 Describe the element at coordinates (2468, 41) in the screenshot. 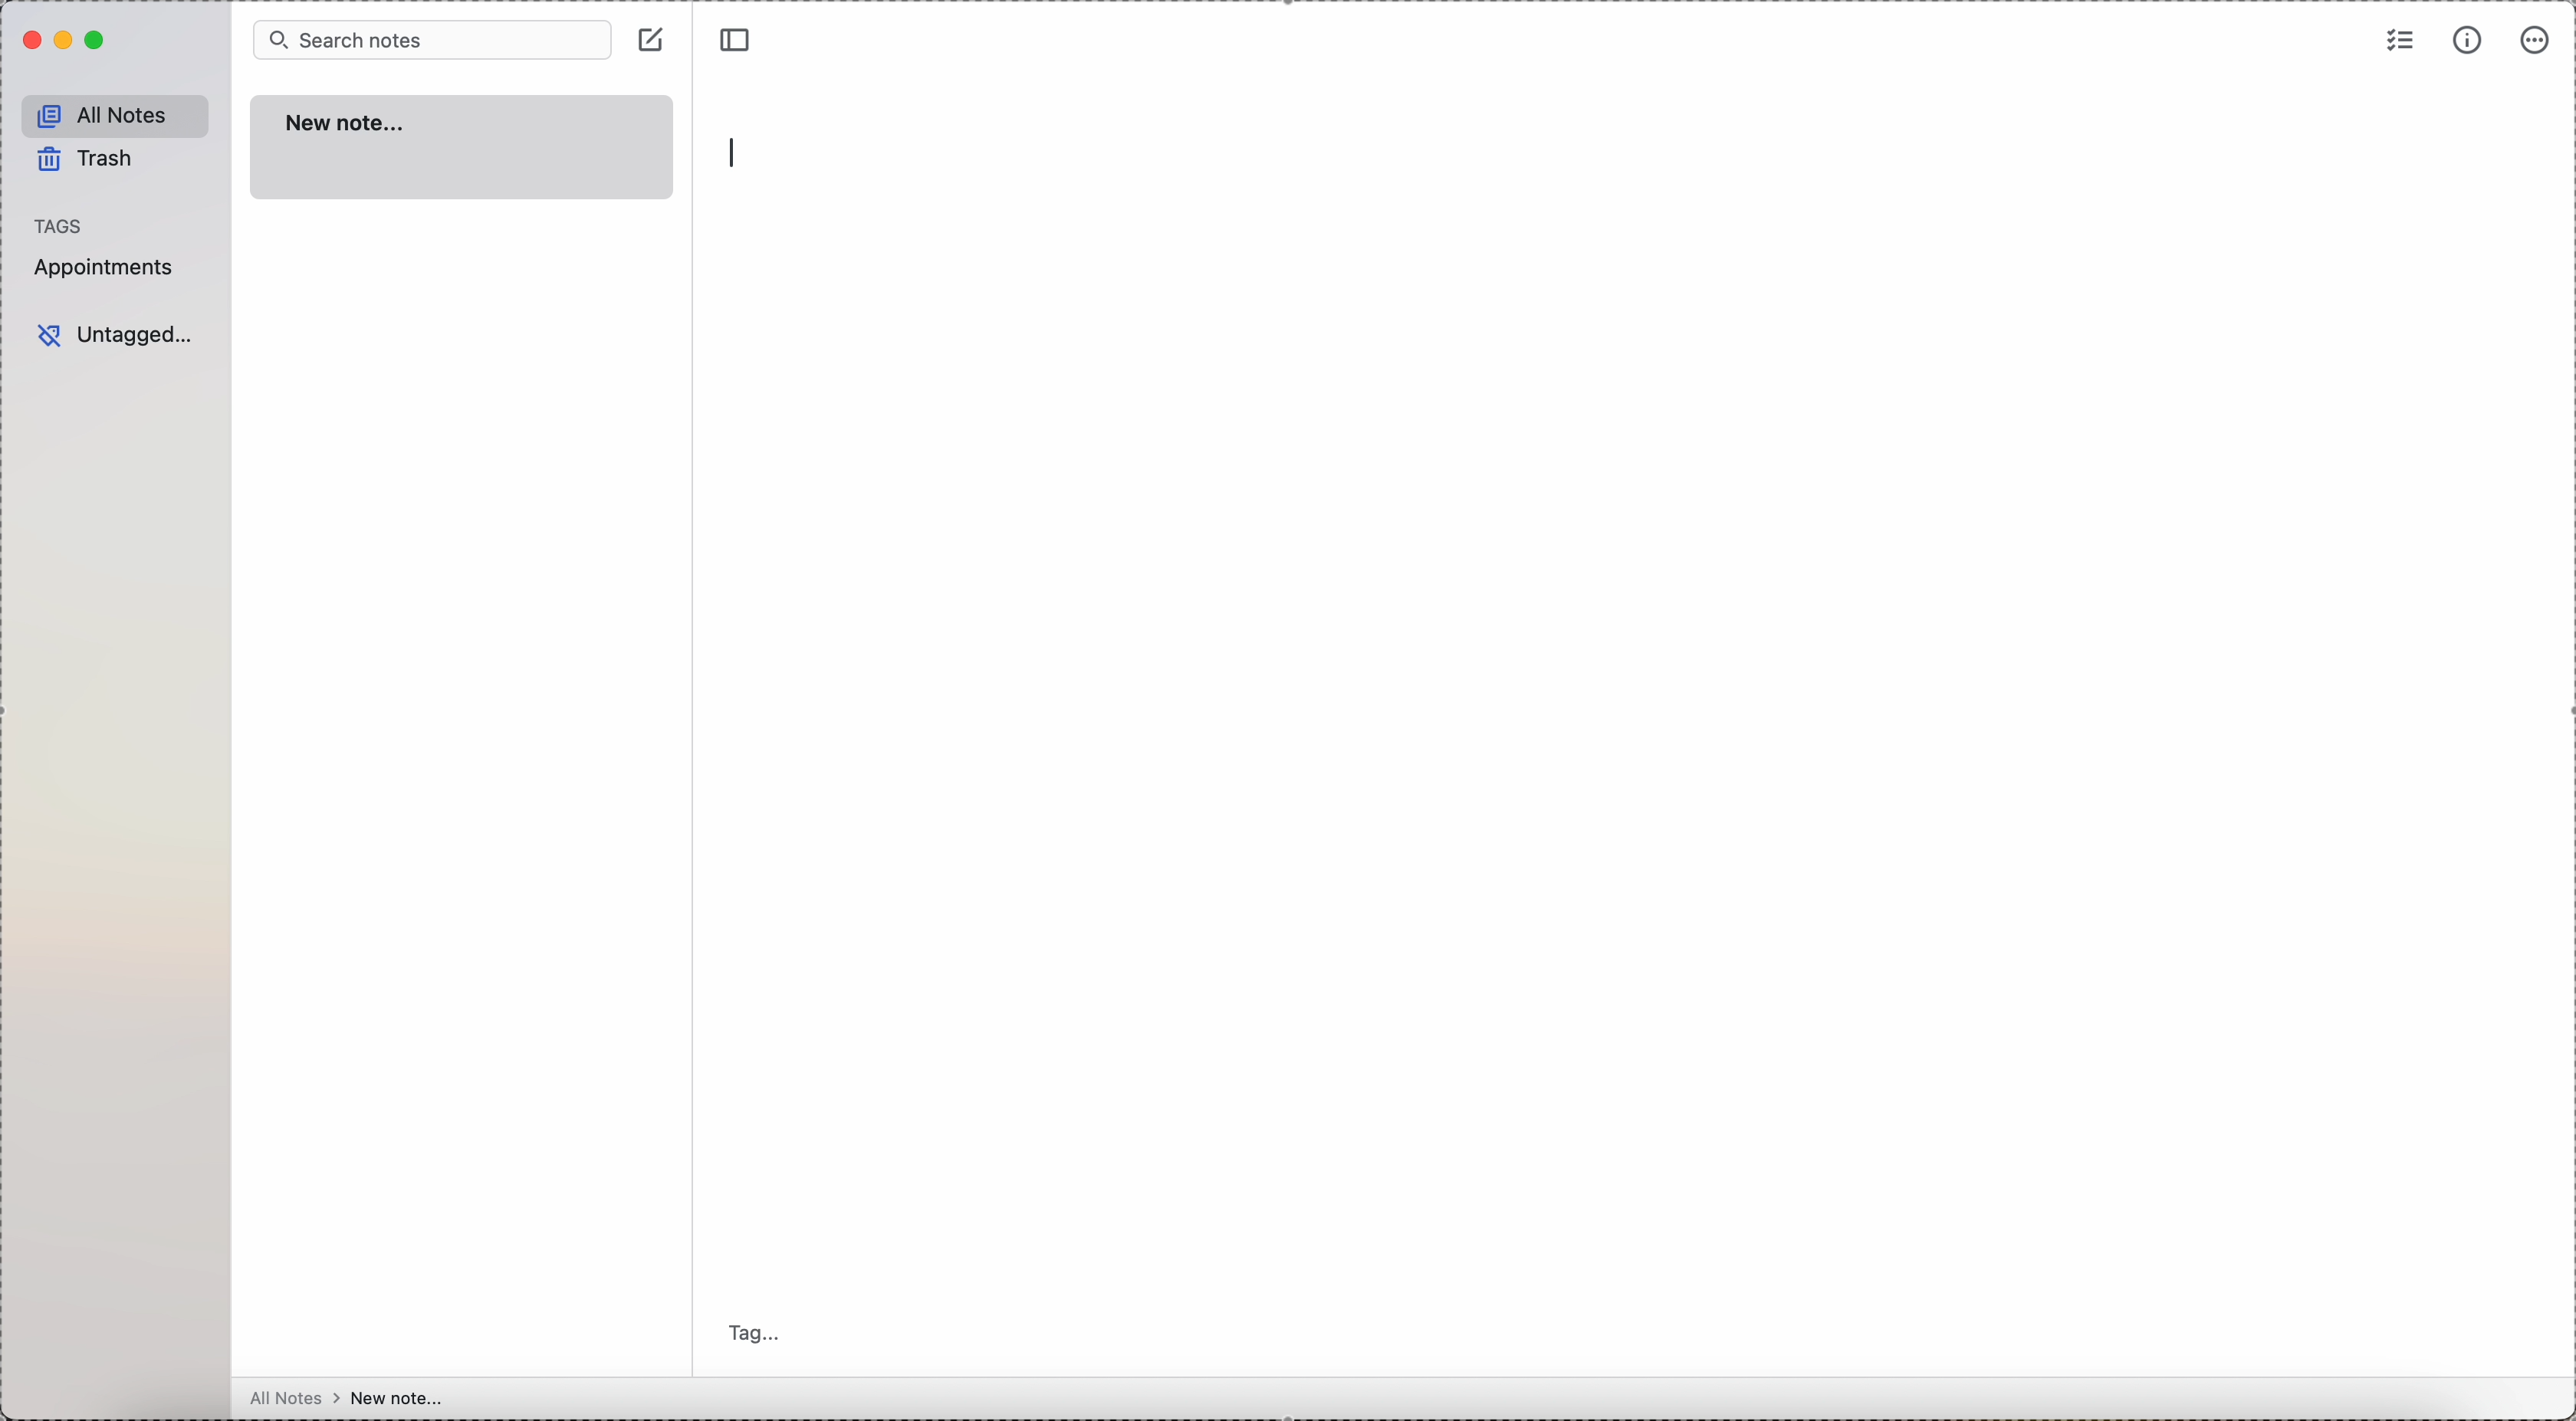

I see `metrics` at that location.